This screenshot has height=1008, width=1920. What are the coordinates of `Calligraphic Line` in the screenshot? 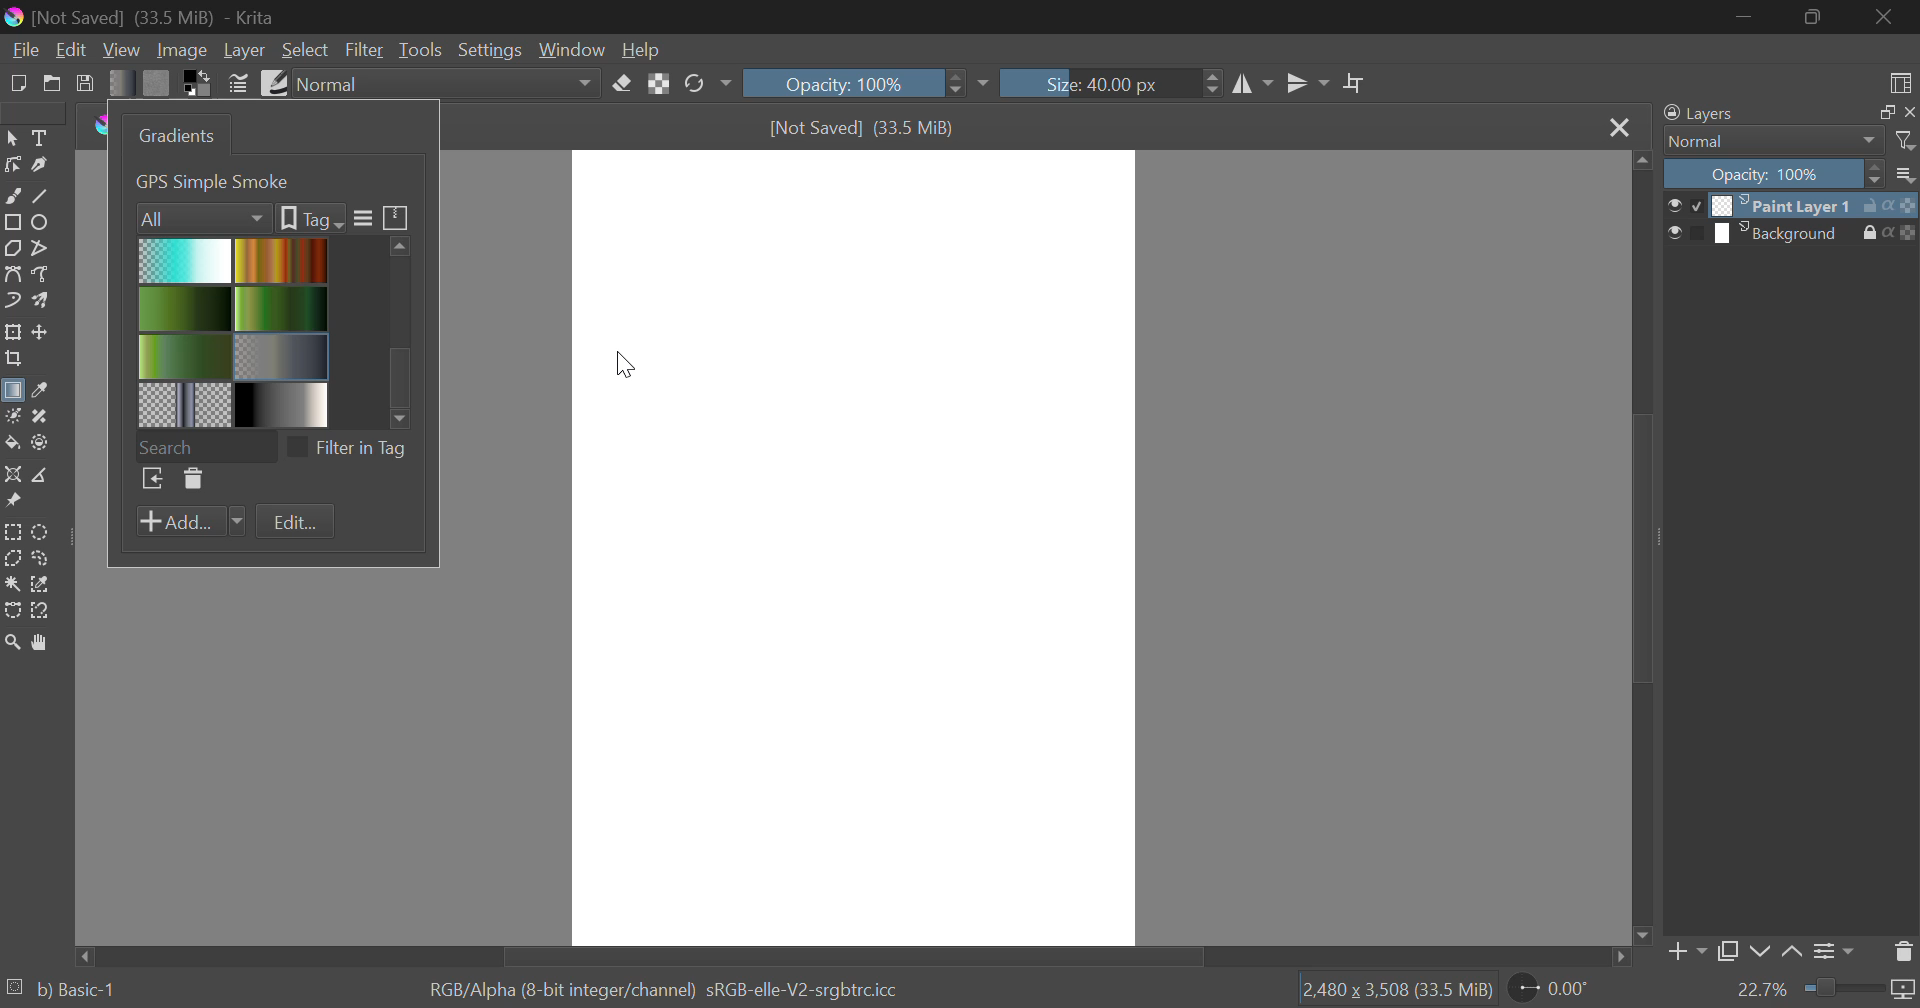 It's located at (38, 165).